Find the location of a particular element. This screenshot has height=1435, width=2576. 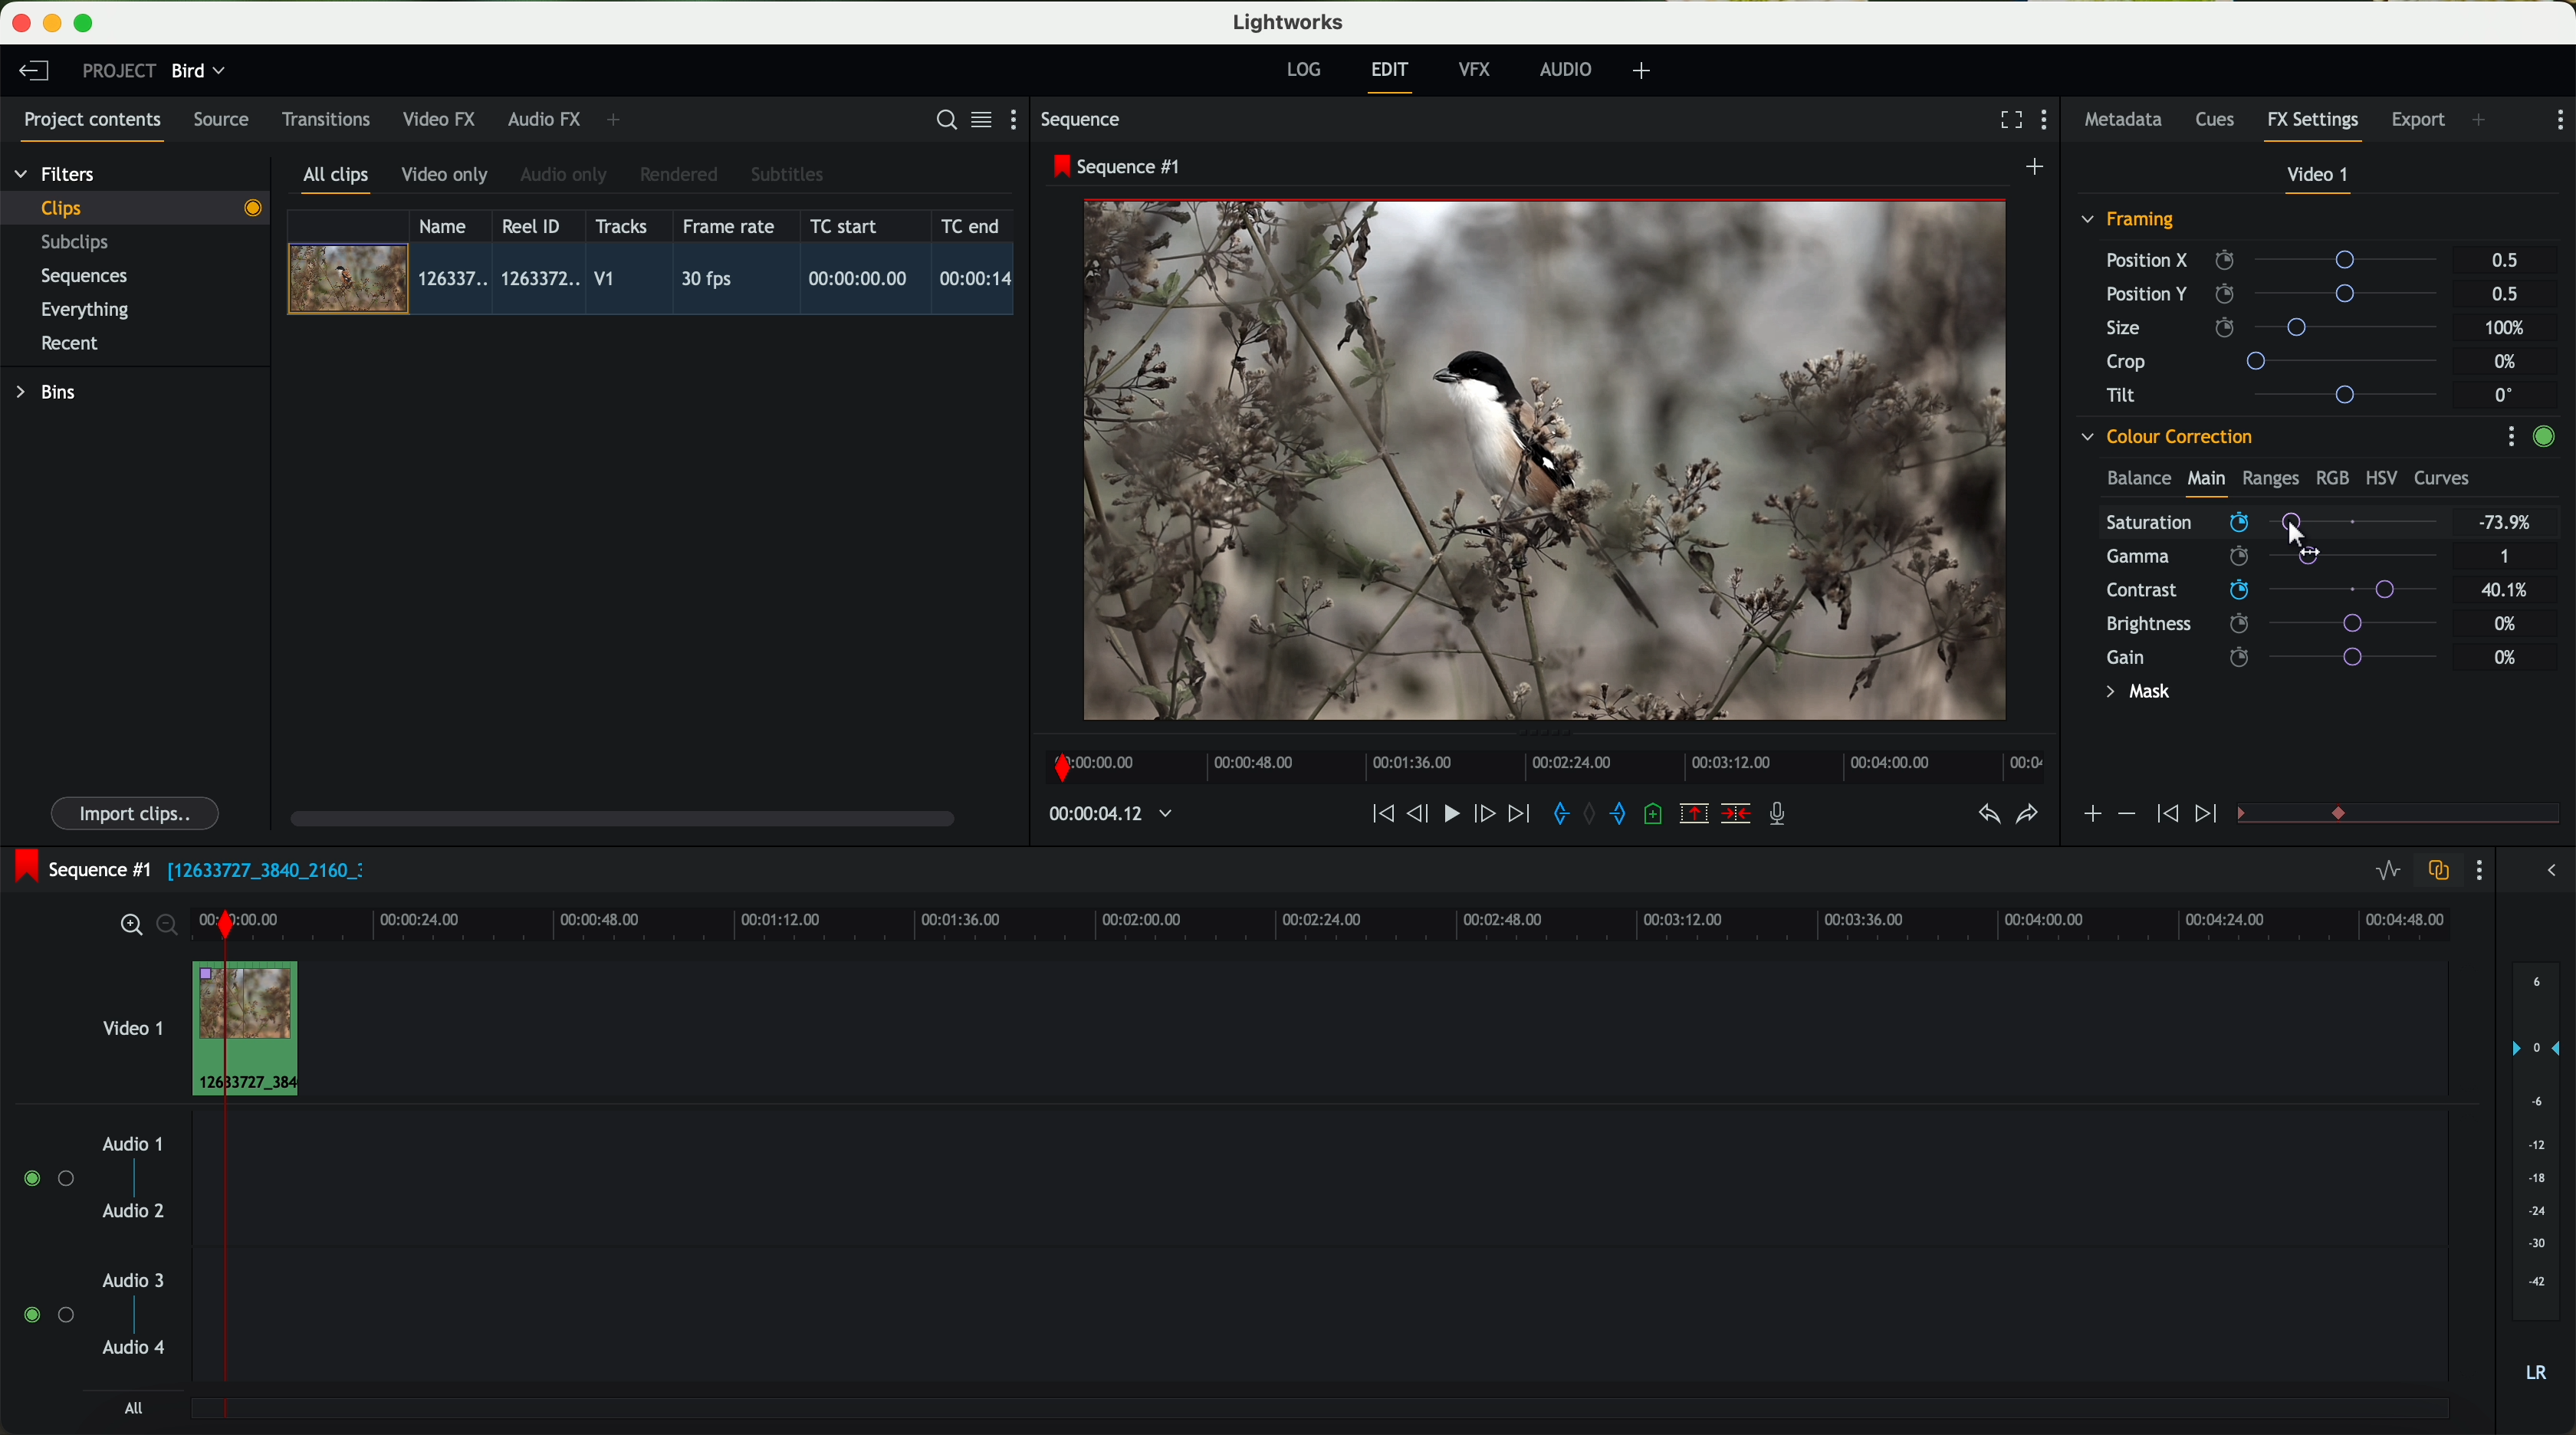

toggle auto track sync is located at coordinates (2434, 872).